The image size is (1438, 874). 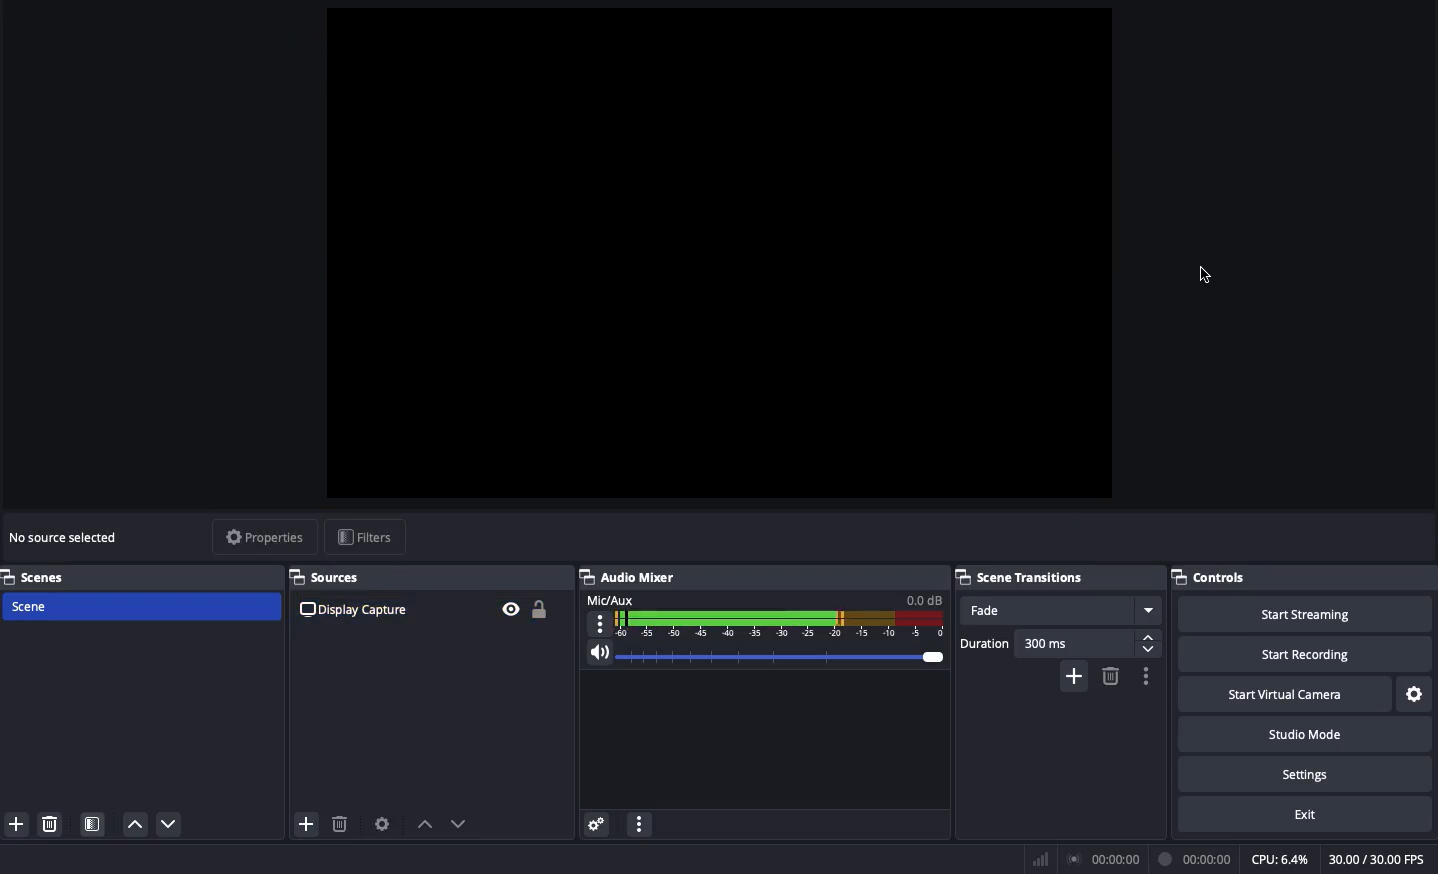 I want to click on Scene, so click(x=139, y=608).